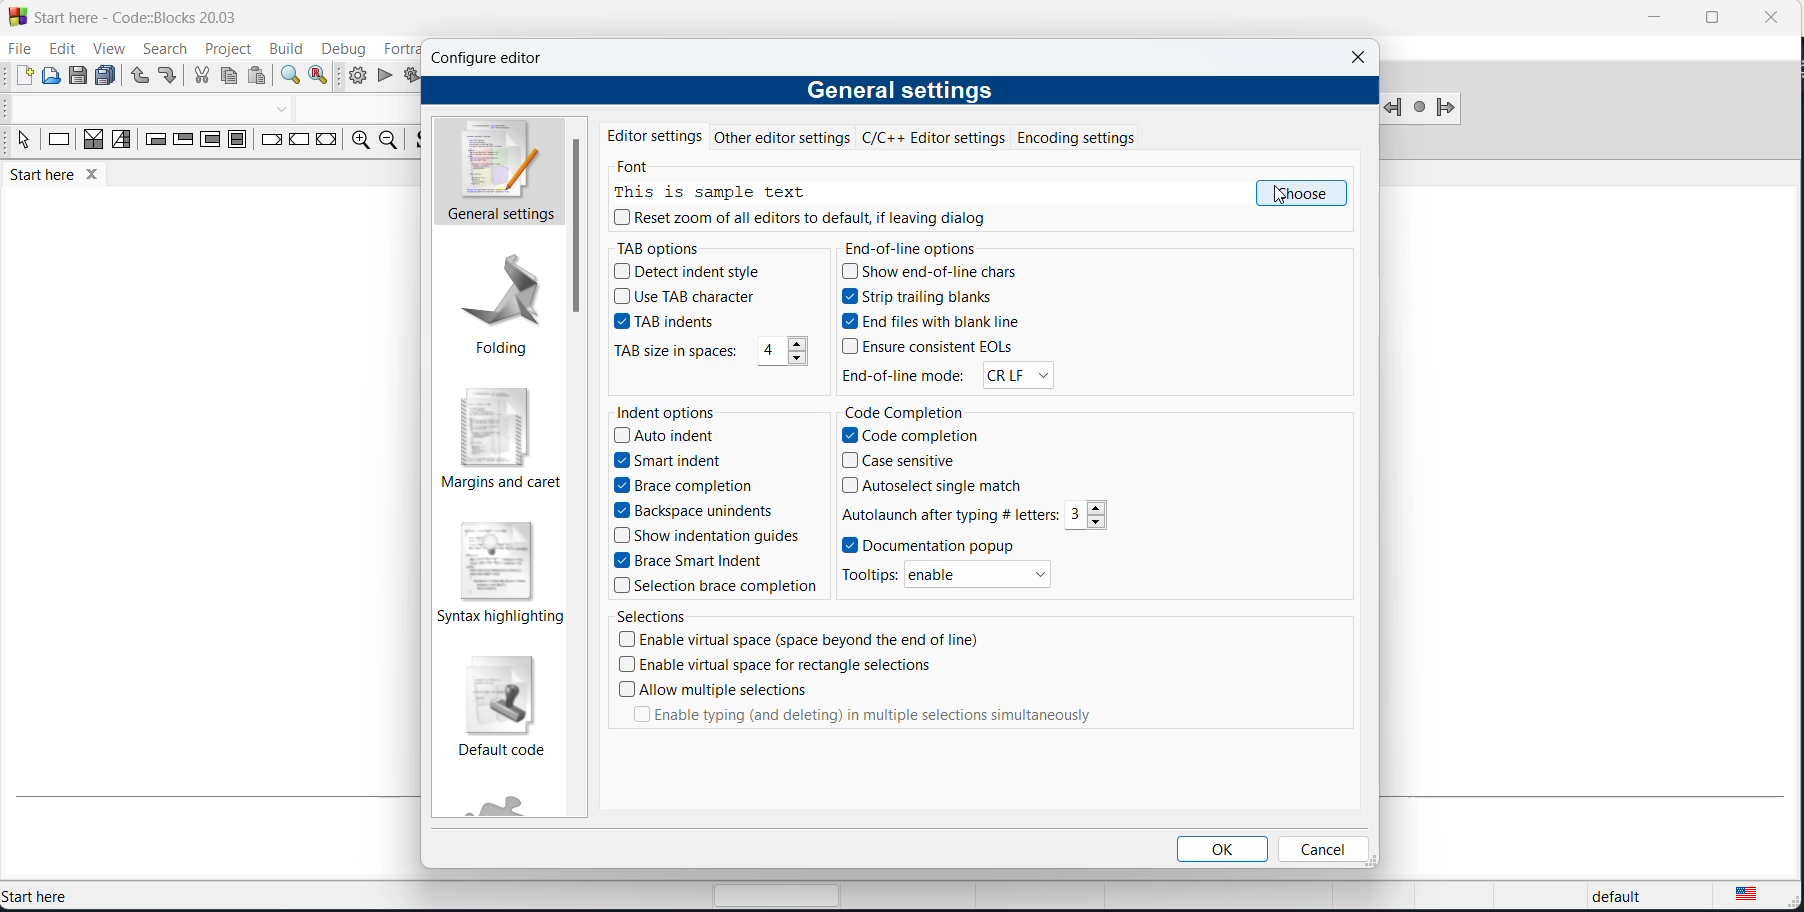  I want to click on jump next, so click(1419, 108).